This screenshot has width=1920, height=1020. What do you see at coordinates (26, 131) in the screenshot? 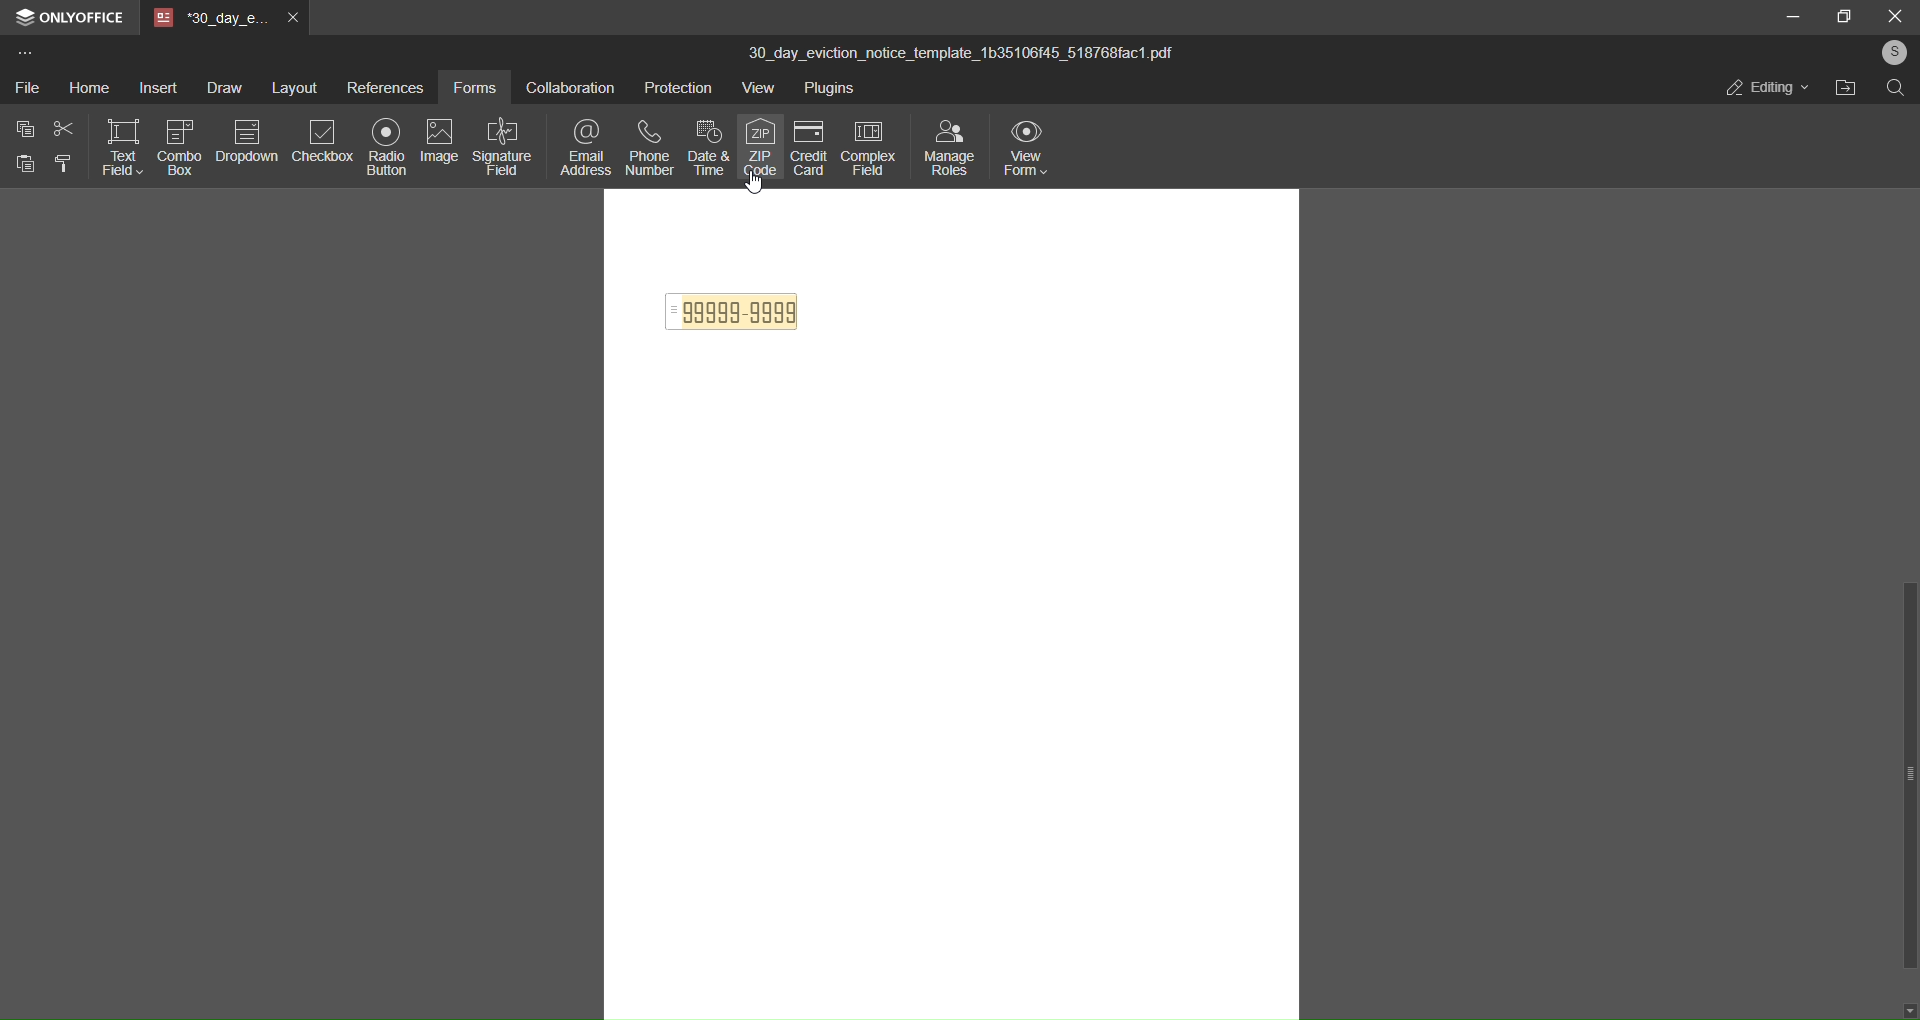
I see `copy` at bounding box center [26, 131].